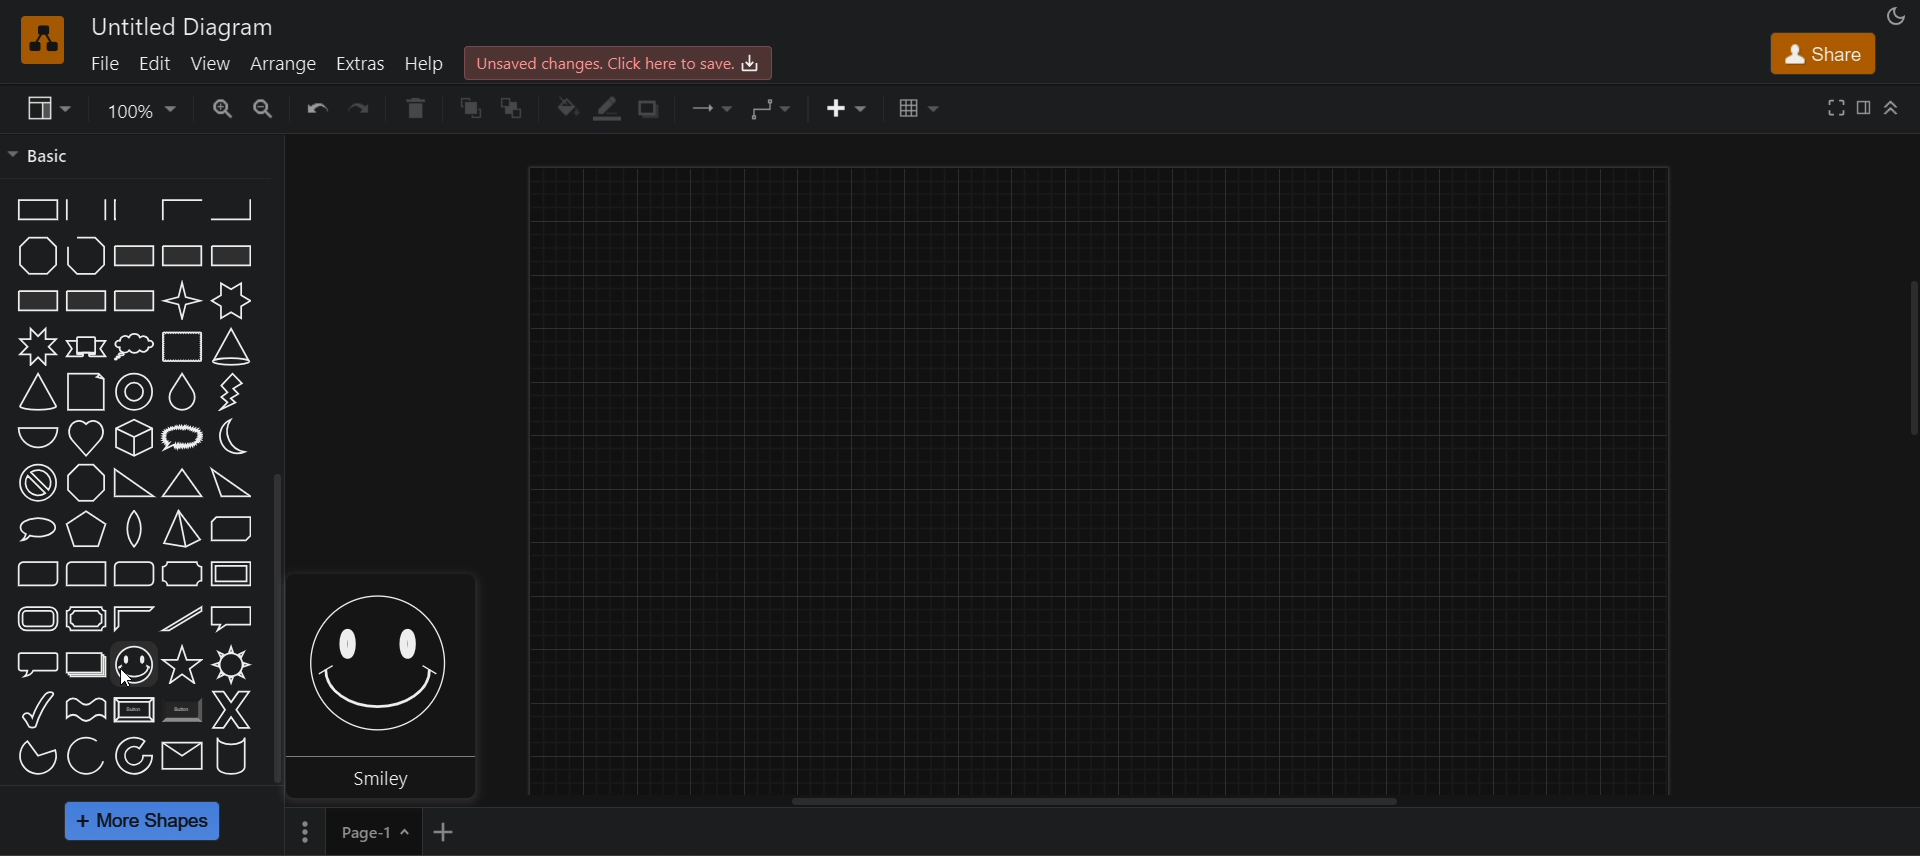 This screenshot has width=1920, height=856. What do you see at coordinates (134, 301) in the screenshot?
I see `rectangle with diagonal grid fill` at bounding box center [134, 301].